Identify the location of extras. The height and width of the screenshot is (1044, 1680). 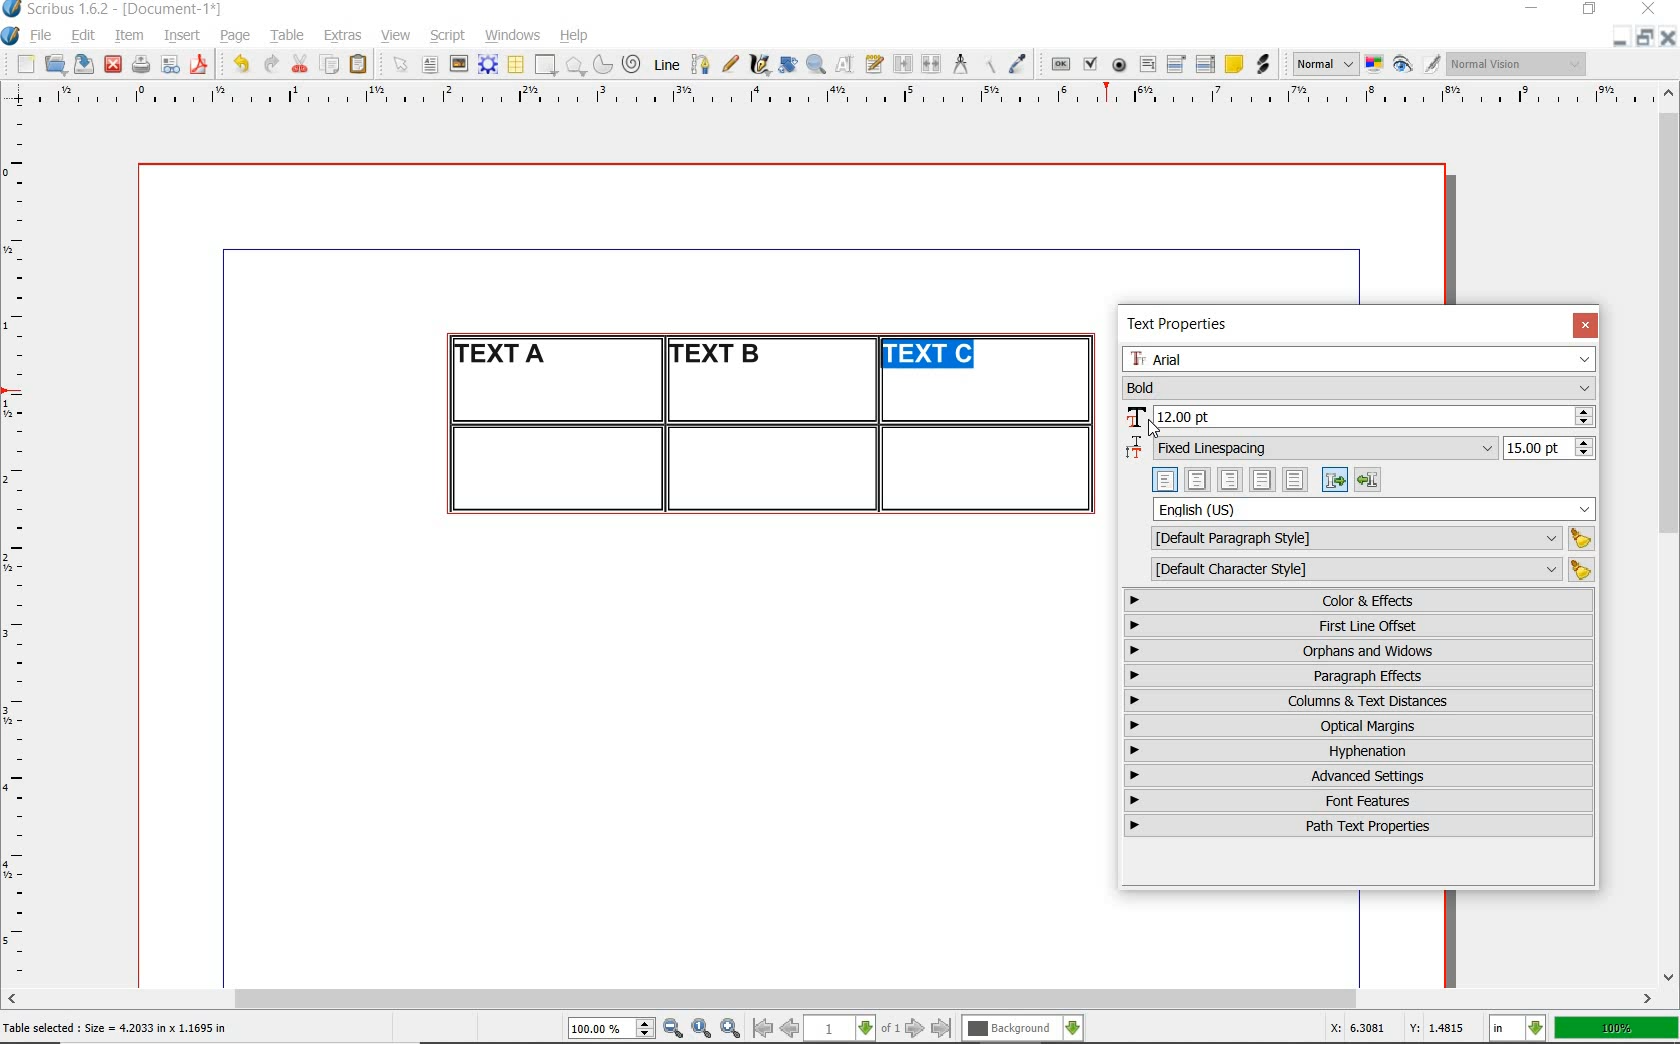
(343, 37).